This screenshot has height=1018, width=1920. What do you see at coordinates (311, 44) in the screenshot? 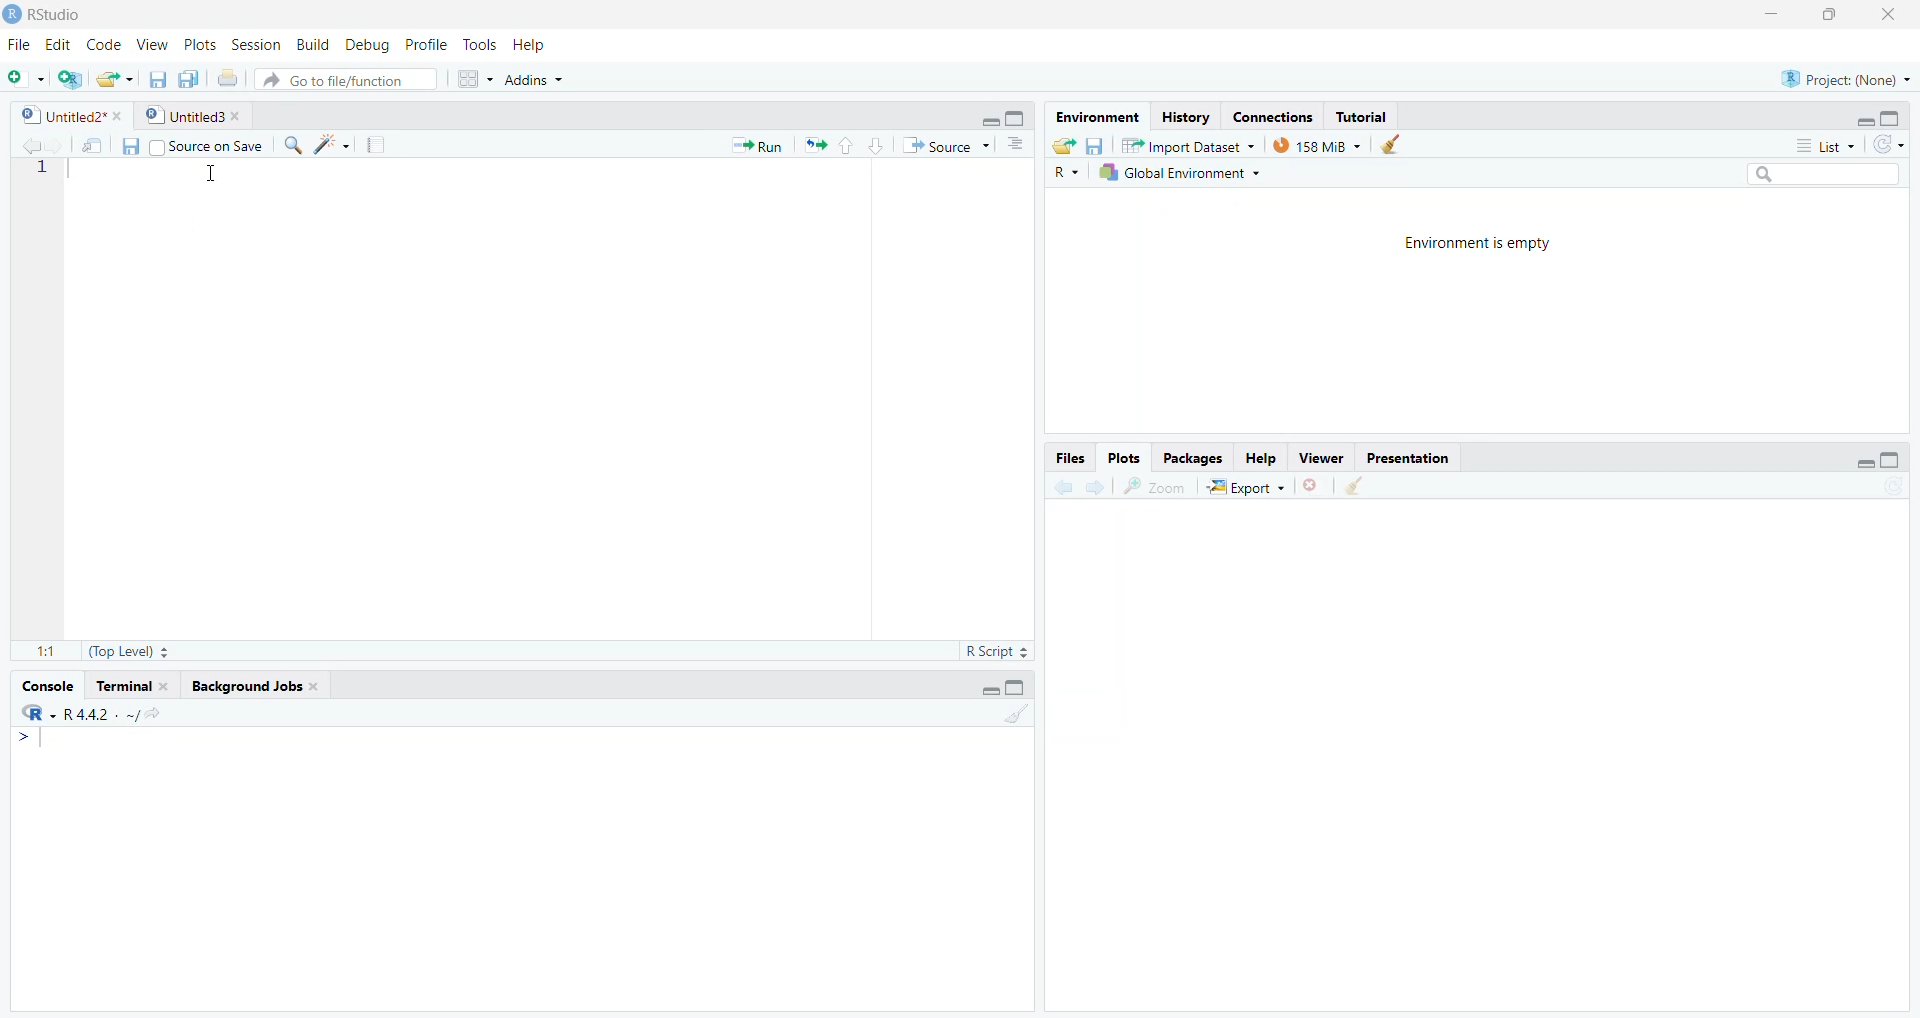
I see `Build` at bounding box center [311, 44].